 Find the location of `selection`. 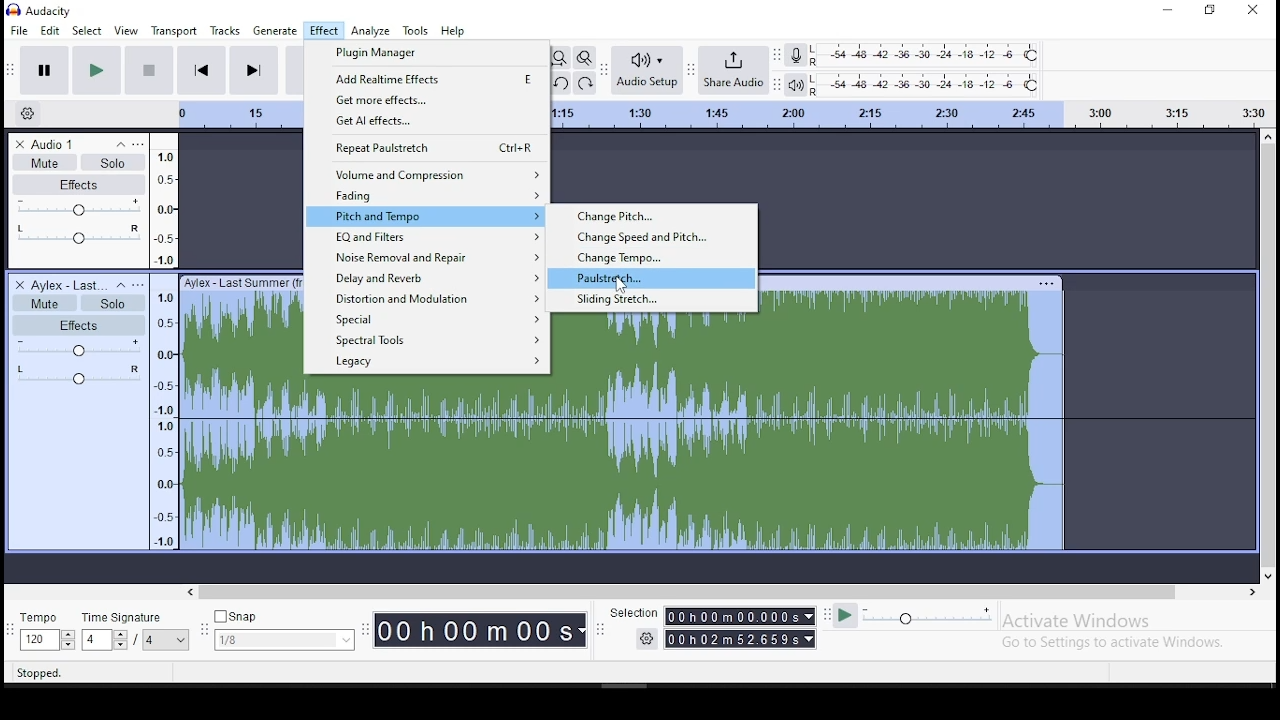

selection is located at coordinates (713, 627).